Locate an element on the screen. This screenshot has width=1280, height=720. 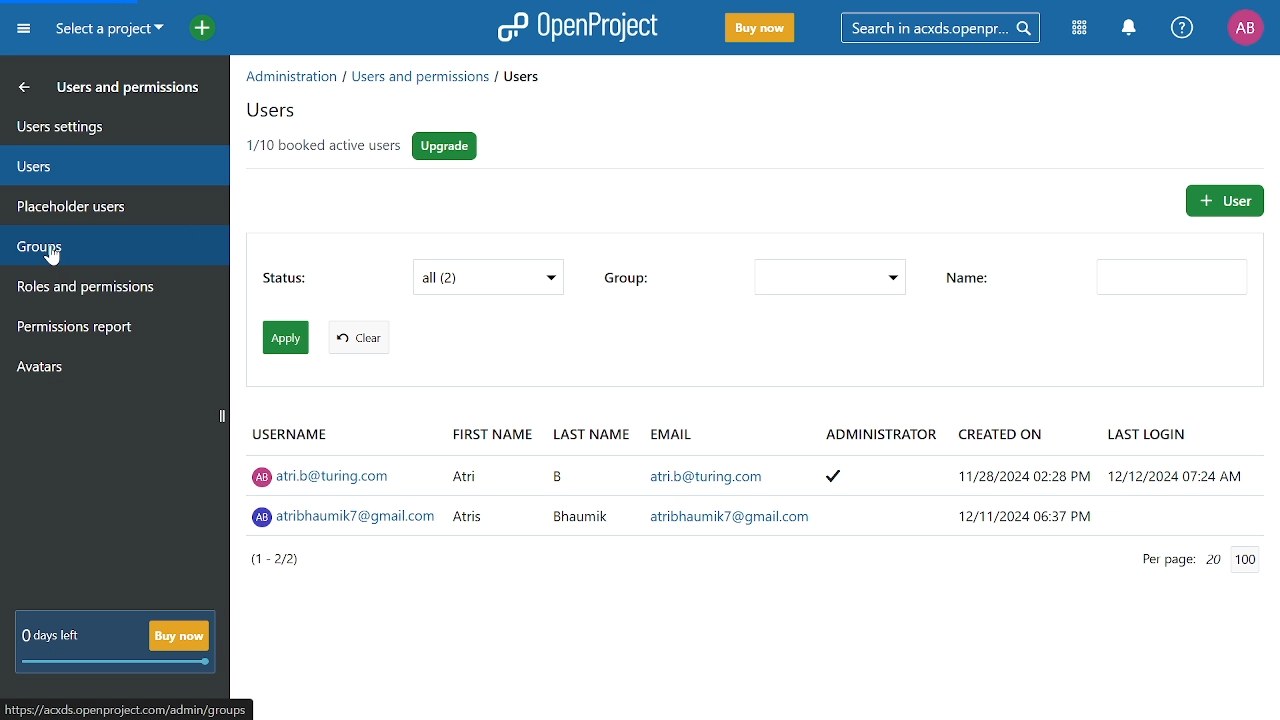
Vertical scrollbar is located at coordinates (222, 417).